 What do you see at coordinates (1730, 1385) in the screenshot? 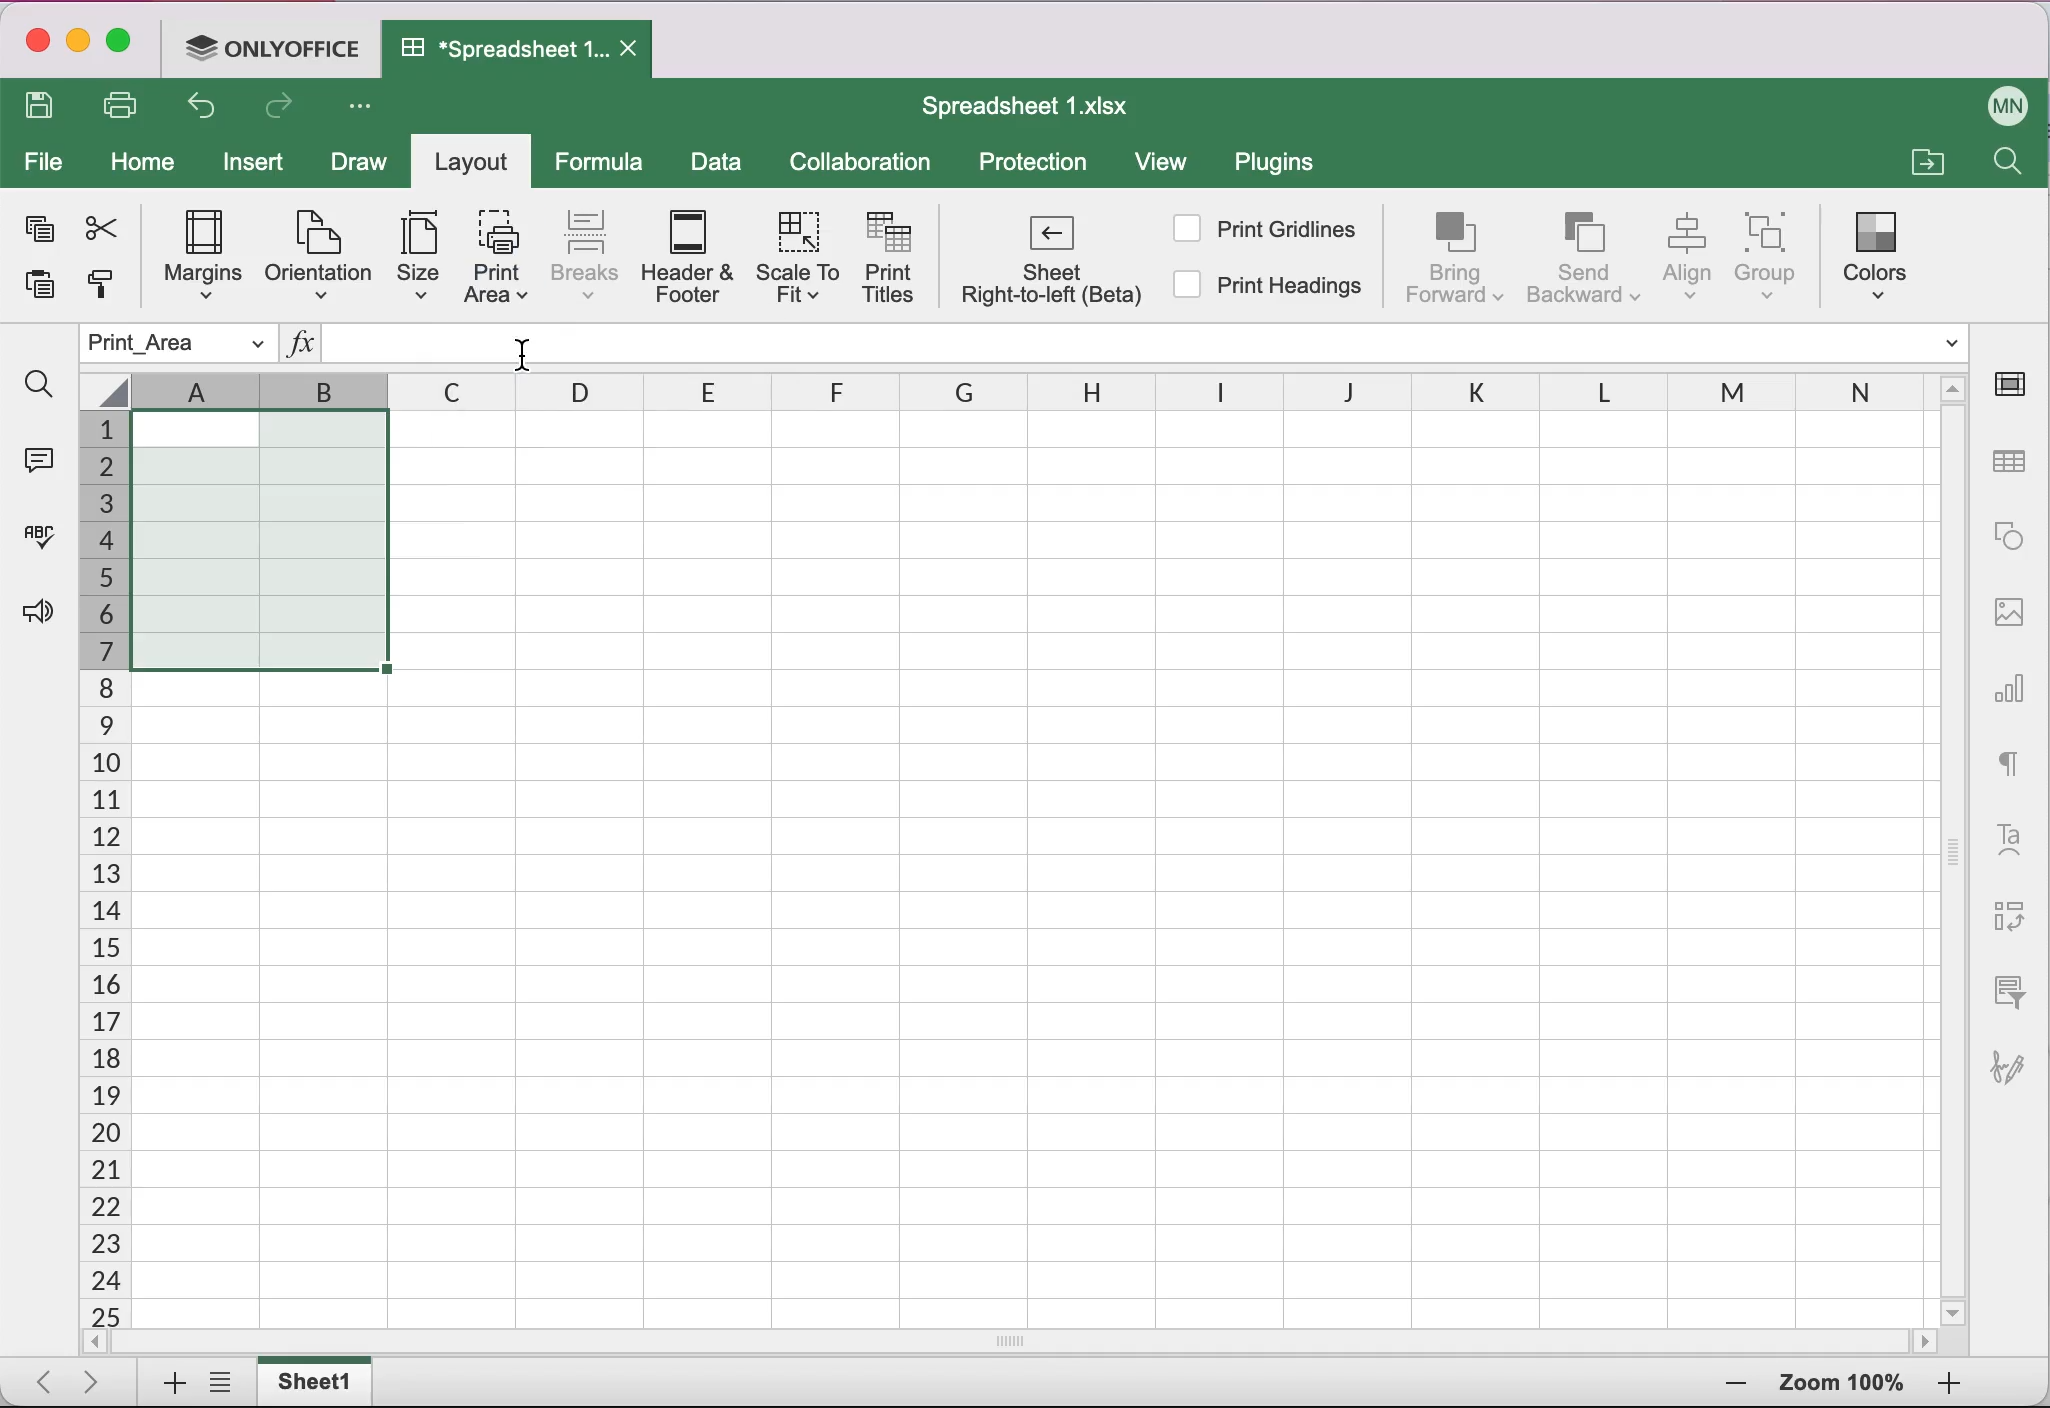
I see `zoom in` at bounding box center [1730, 1385].